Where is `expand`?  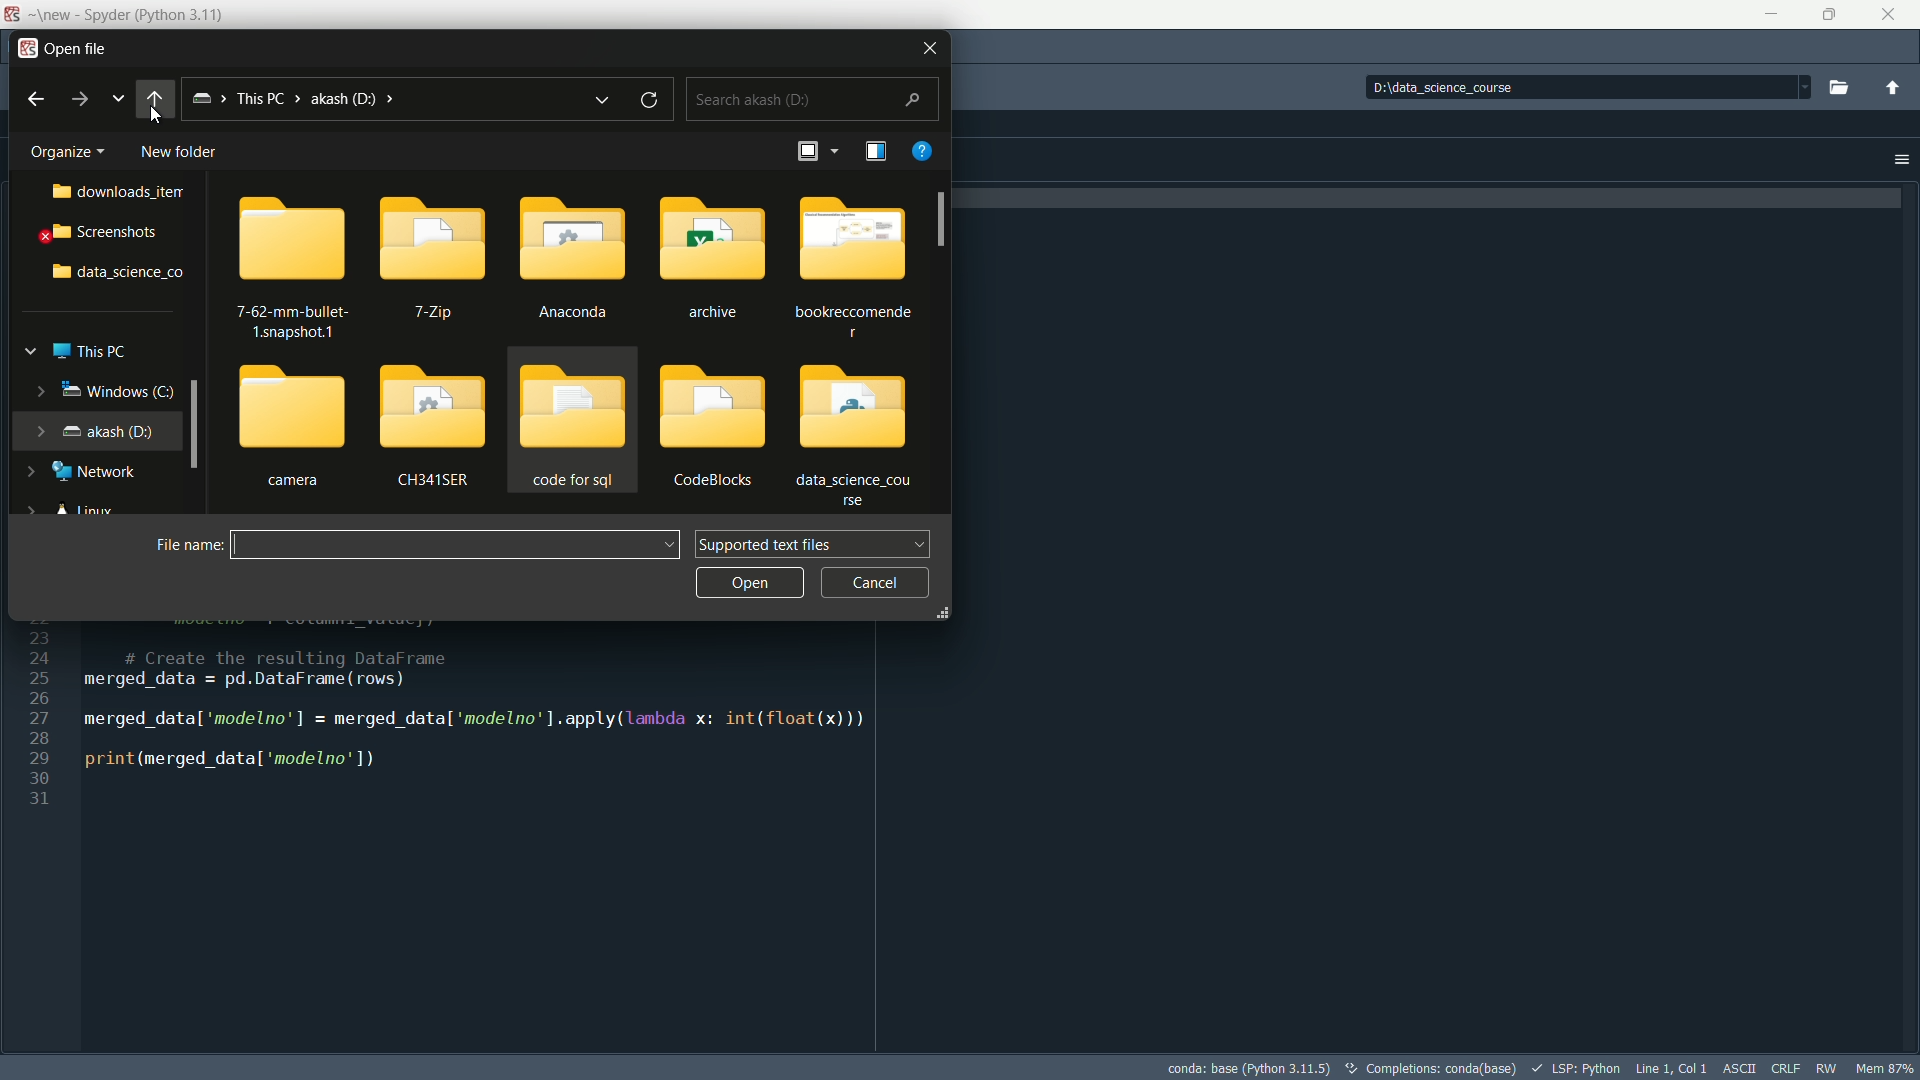
expand is located at coordinates (28, 351).